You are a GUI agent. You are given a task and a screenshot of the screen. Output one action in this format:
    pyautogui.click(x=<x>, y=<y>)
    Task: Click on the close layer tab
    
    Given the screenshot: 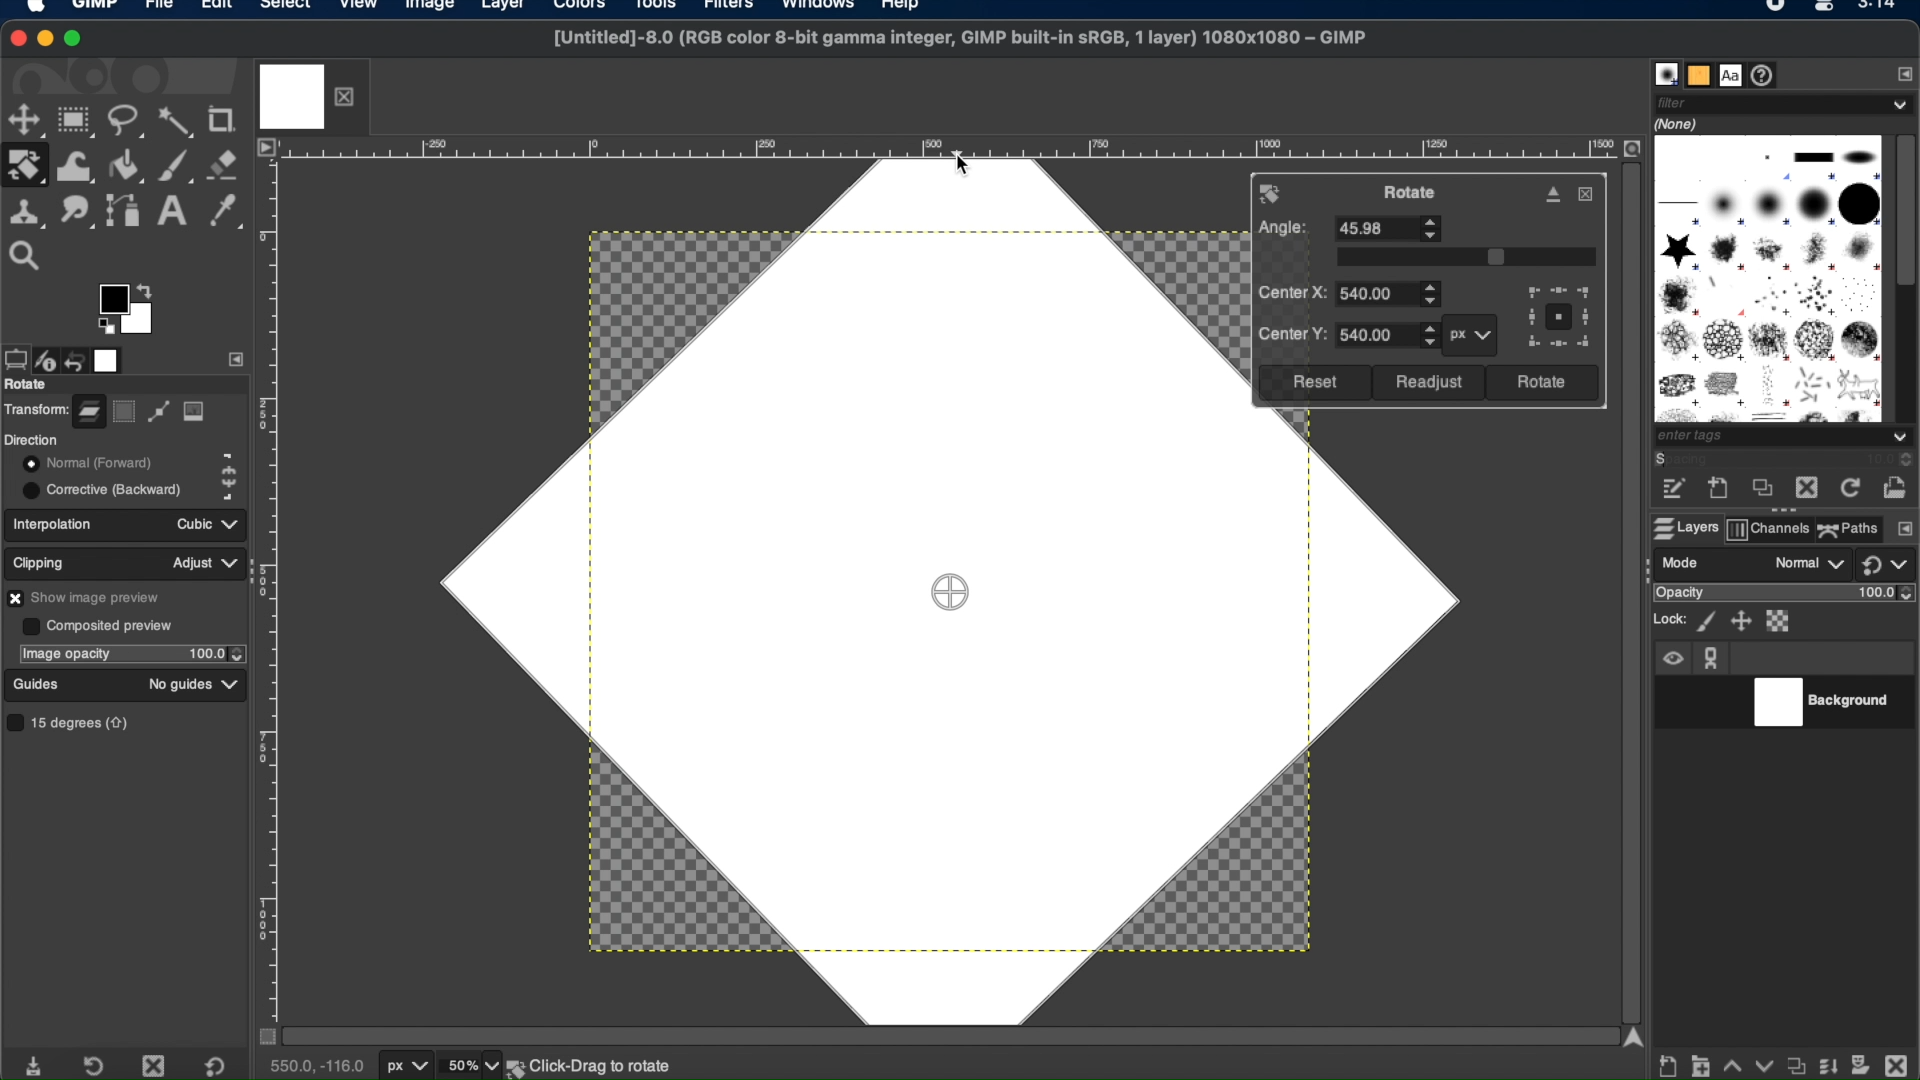 What is the action you would take?
    pyautogui.click(x=349, y=95)
    